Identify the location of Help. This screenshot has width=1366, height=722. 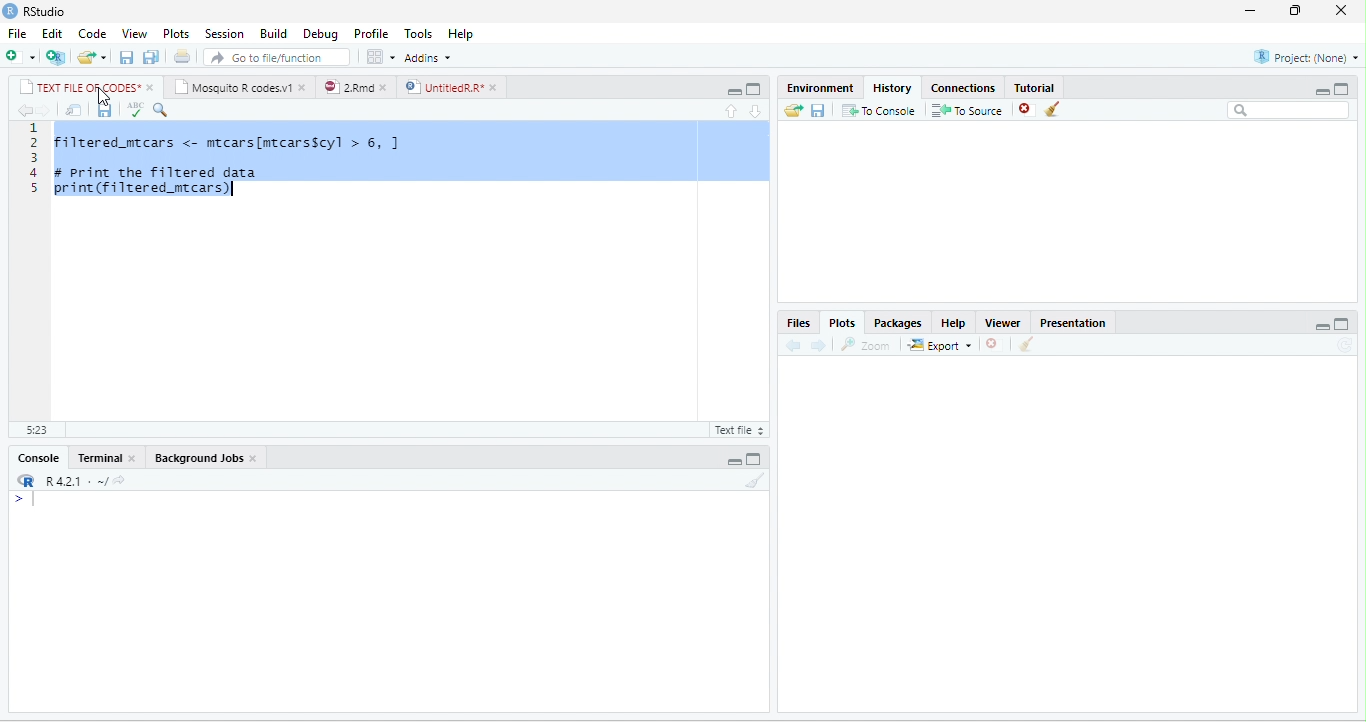
(460, 34).